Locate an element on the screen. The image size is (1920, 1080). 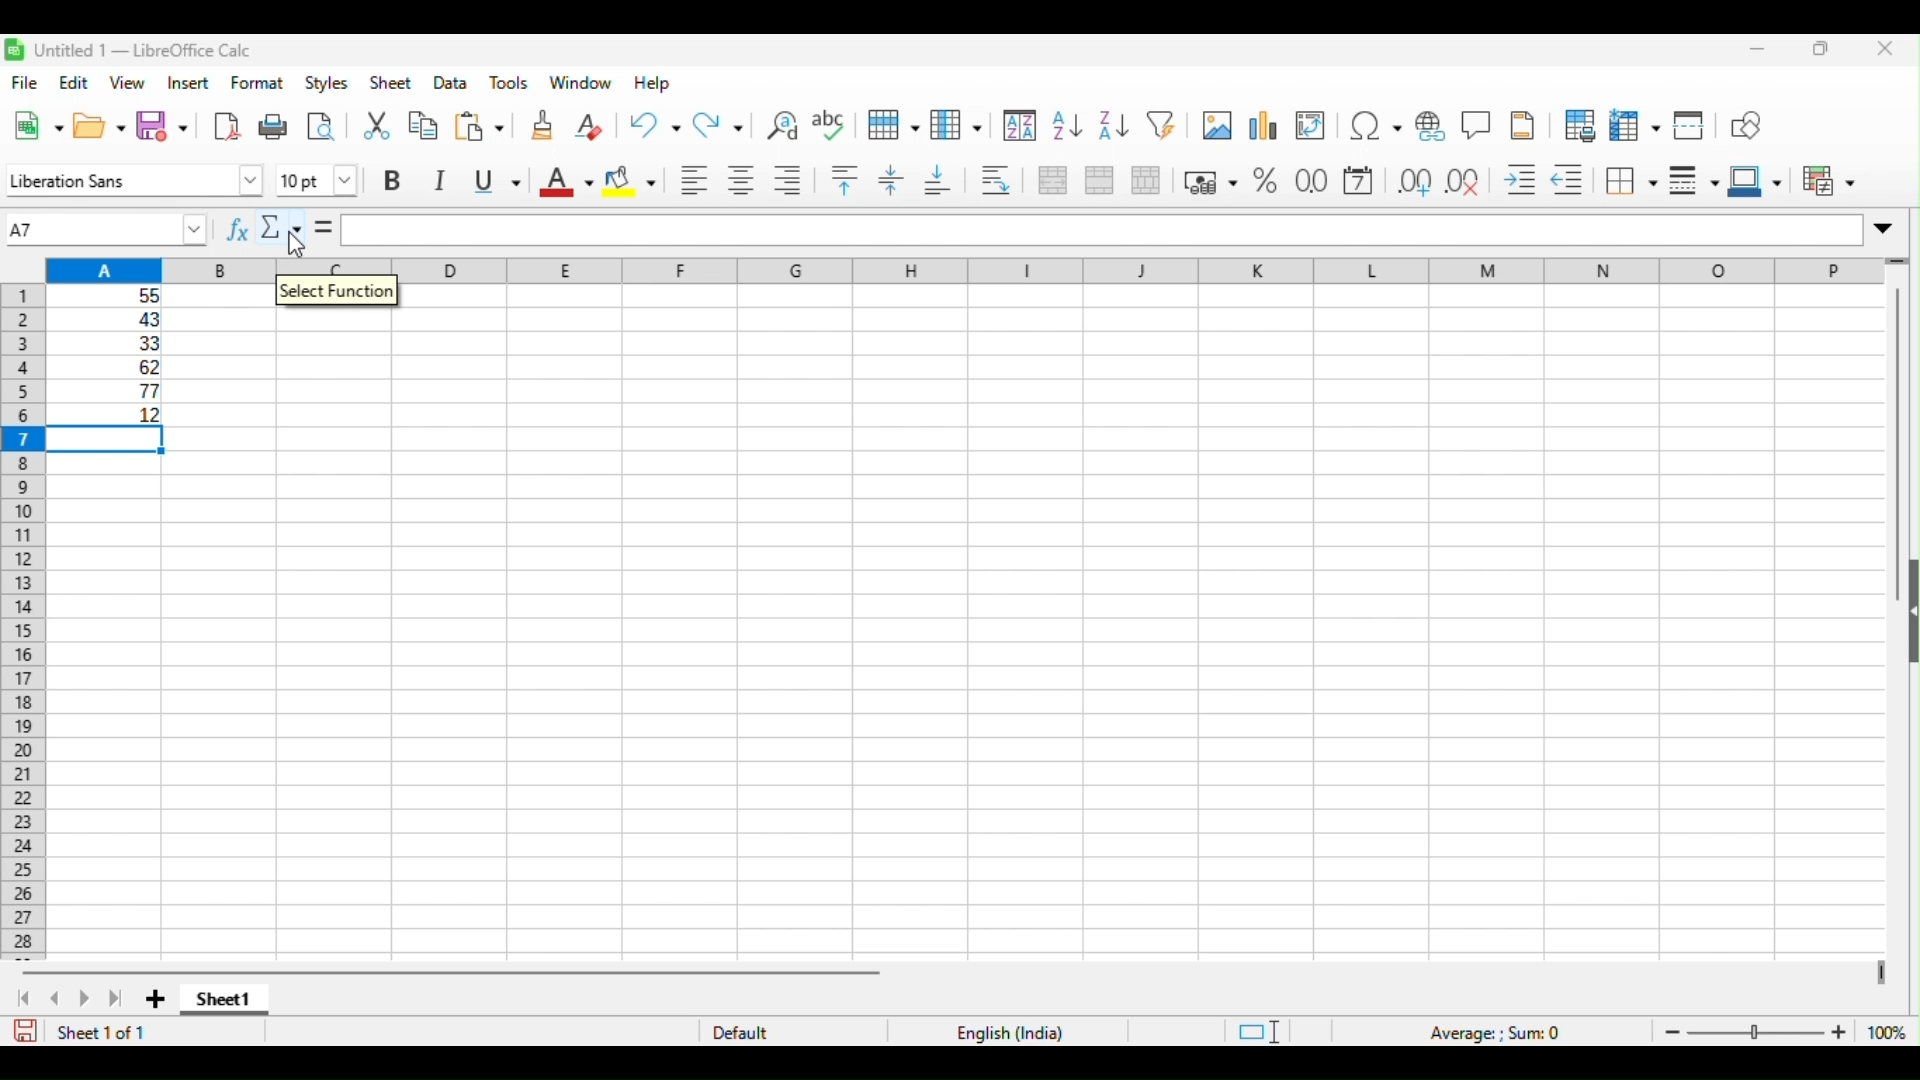
drag to view more rows is located at coordinates (1903, 262).